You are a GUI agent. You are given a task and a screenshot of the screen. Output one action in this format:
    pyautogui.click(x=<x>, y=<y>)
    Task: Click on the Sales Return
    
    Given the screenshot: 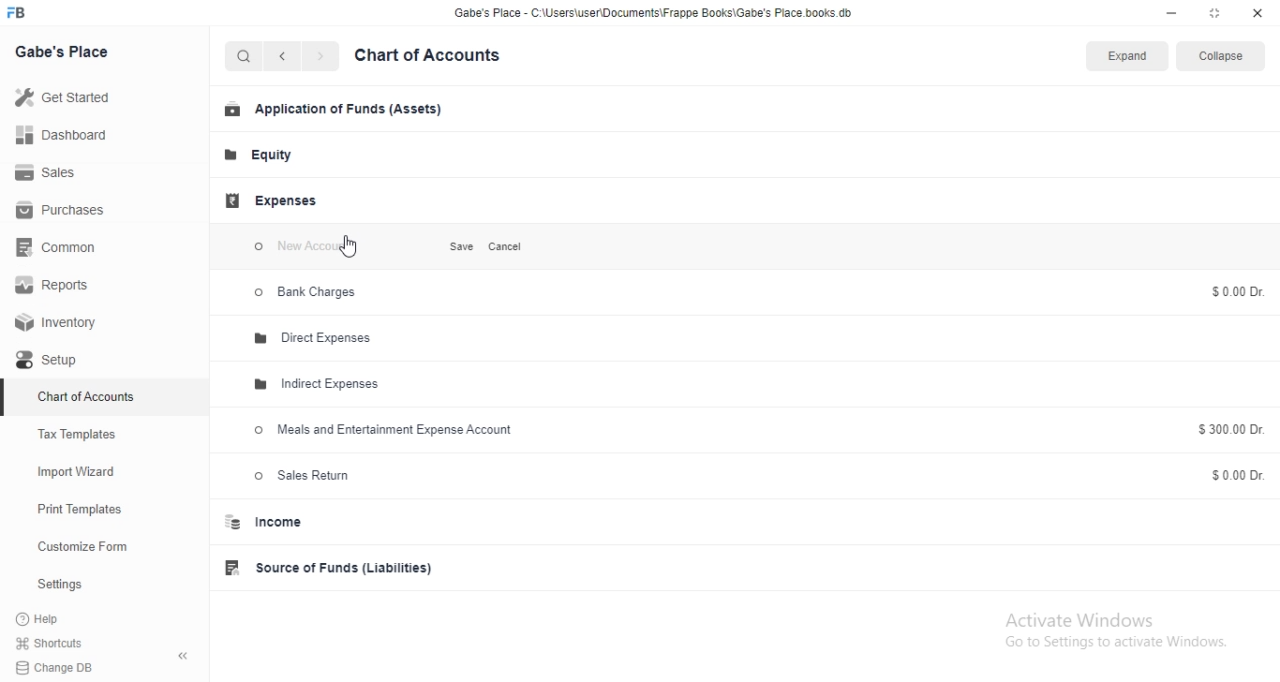 What is the action you would take?
    pyautogui.click(x=304, y=475)
    